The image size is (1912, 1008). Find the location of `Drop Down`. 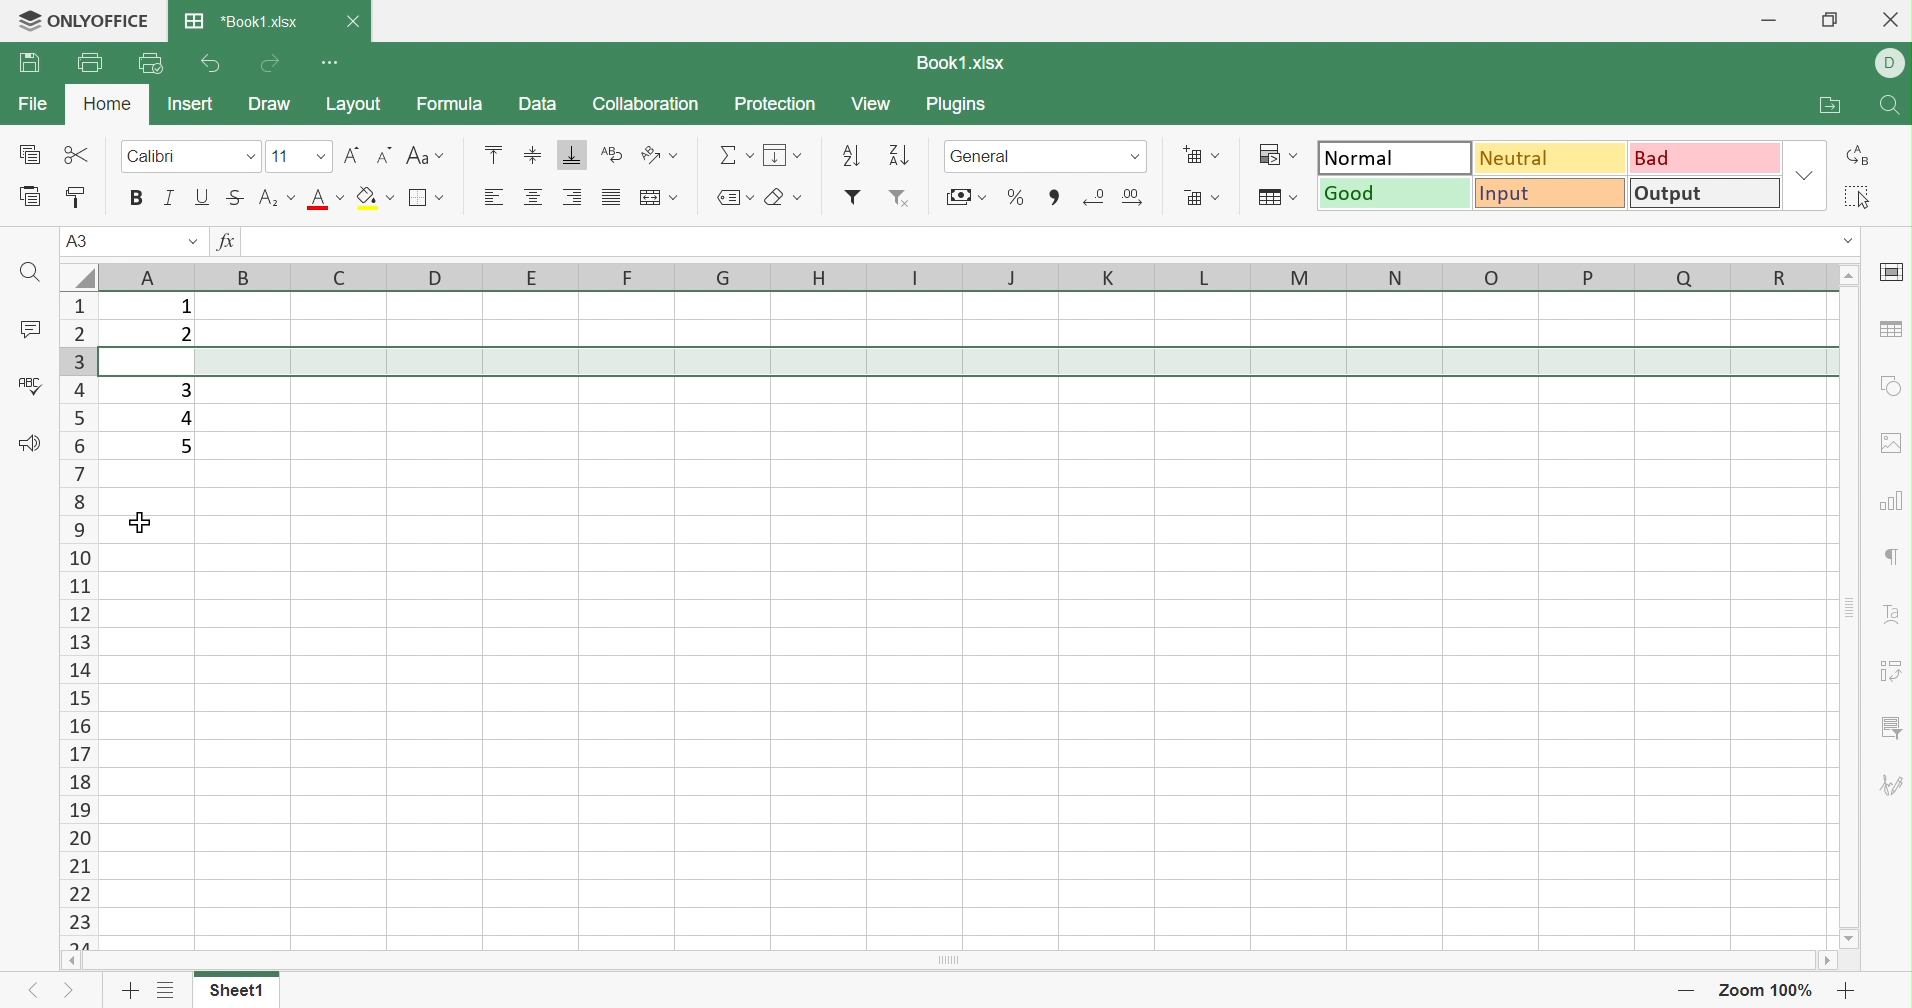

Drop Down is located at coordinates (391, 197).